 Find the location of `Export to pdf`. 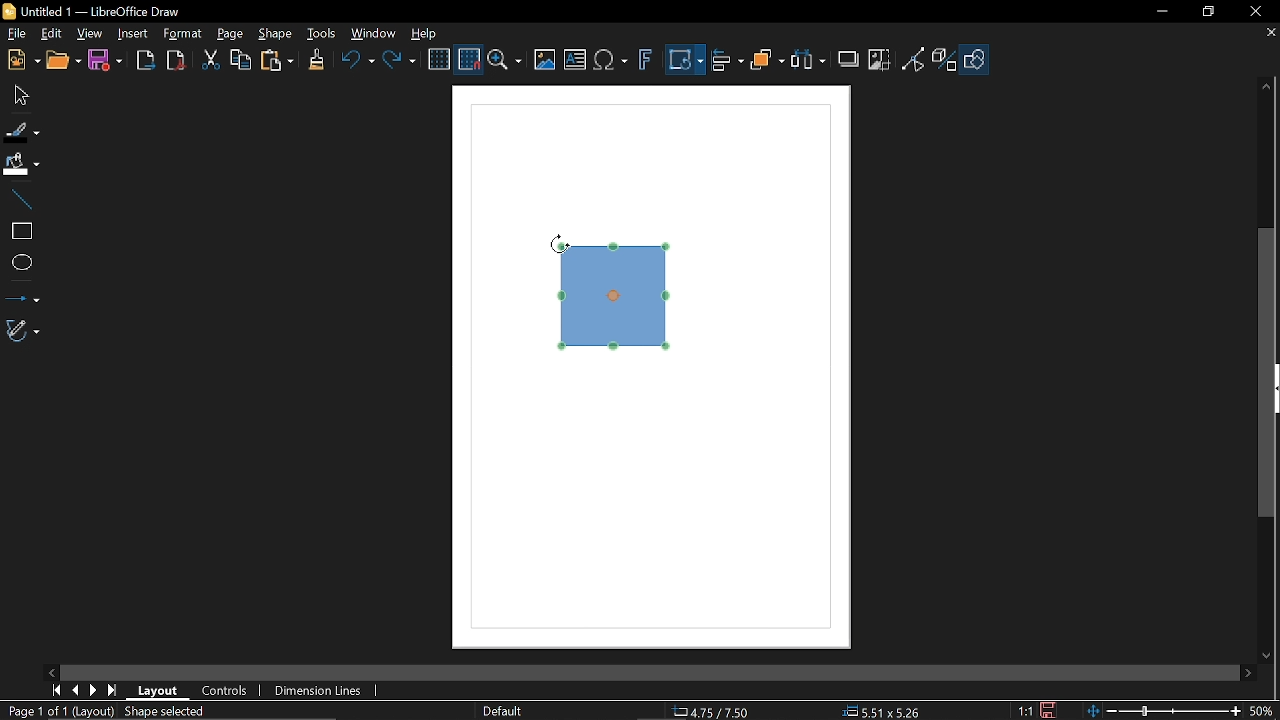

Export to pdf is located at coordinates (174, 60).